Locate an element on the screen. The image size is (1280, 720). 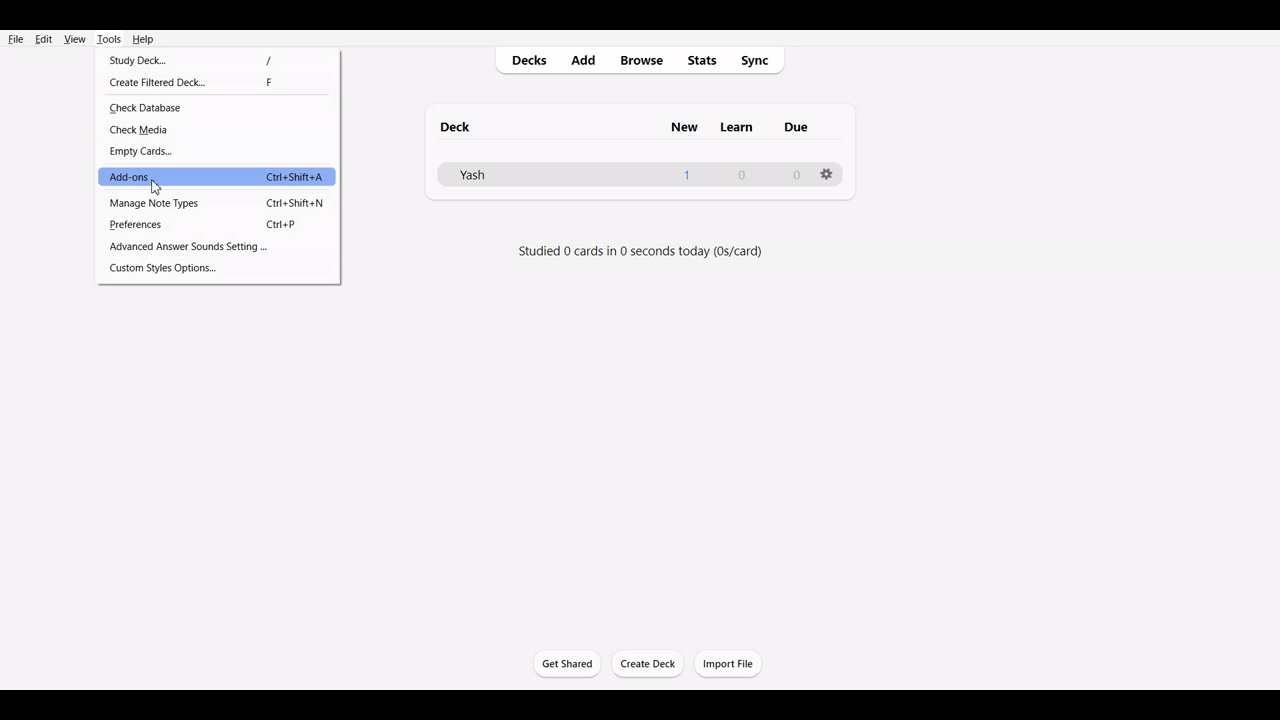
Edit is located at coordinates (43, 39).